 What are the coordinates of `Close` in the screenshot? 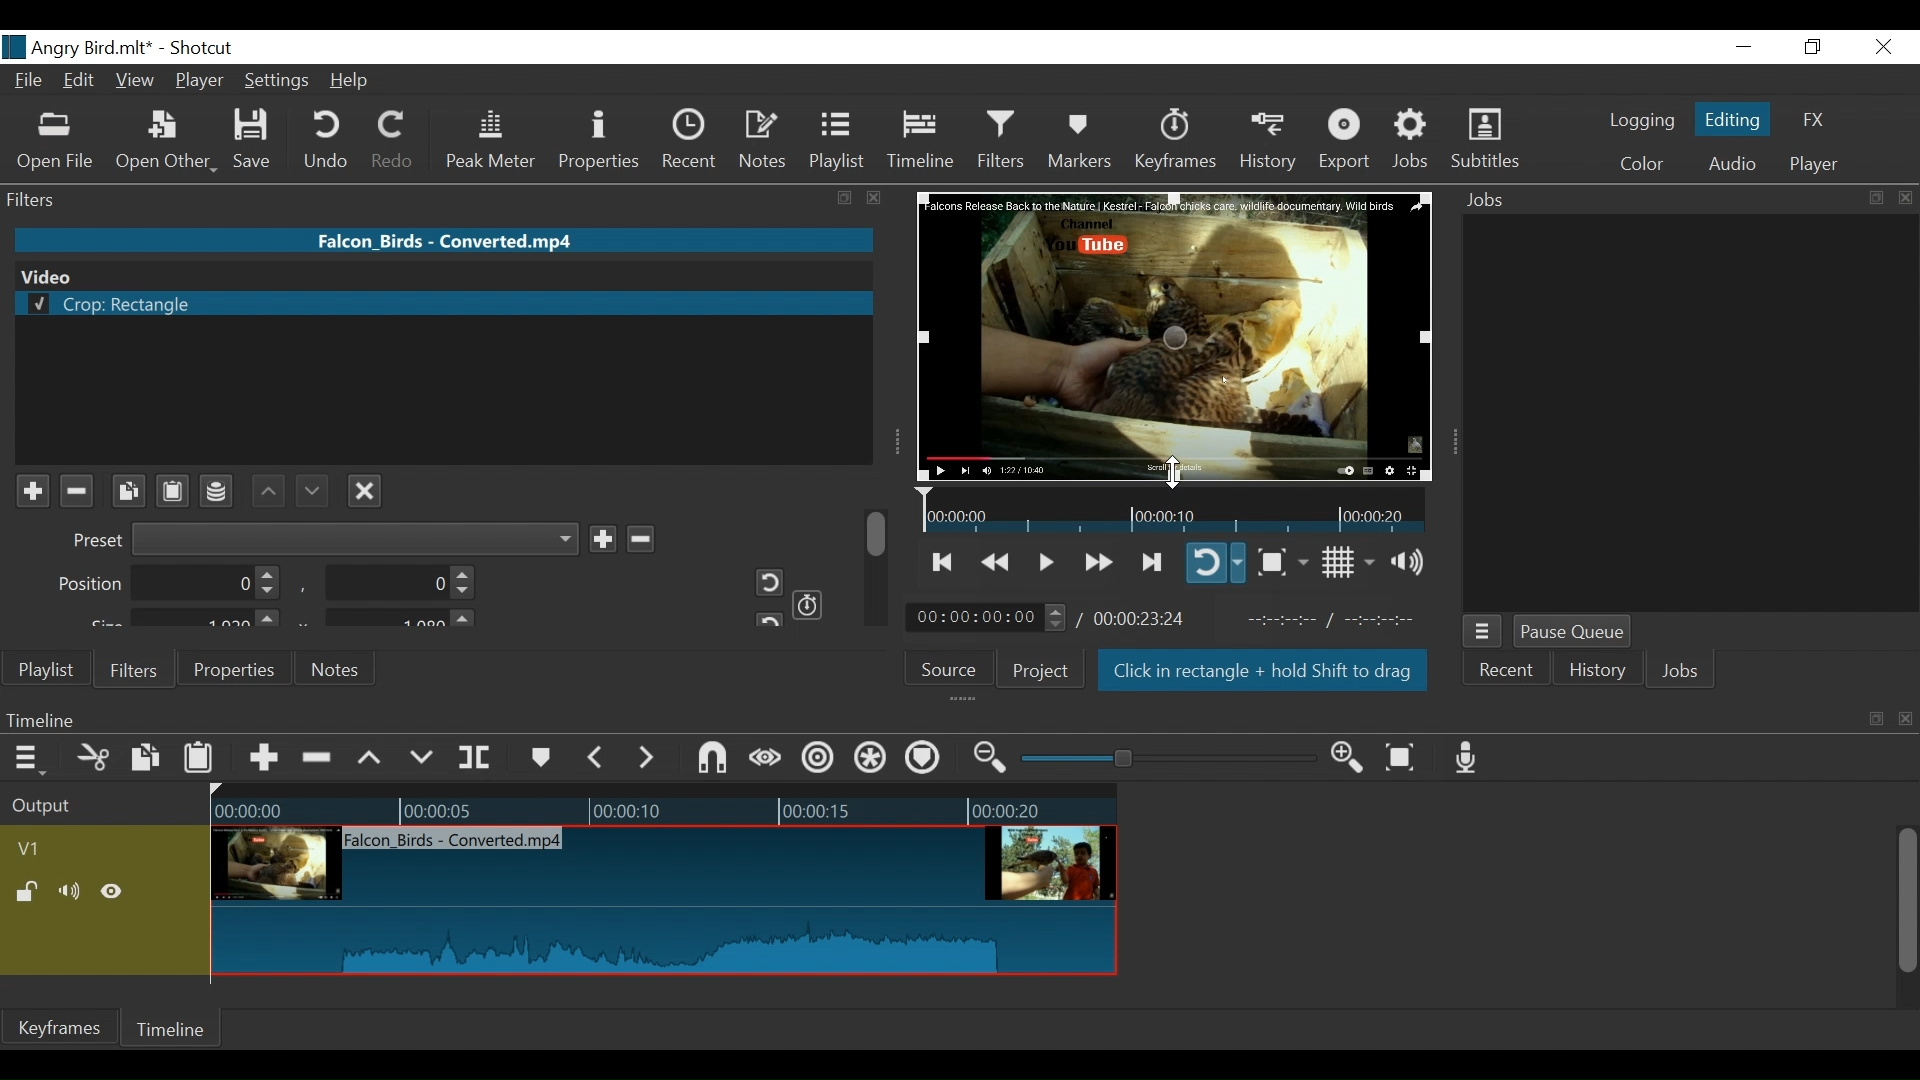 It's located at (1880, 48).